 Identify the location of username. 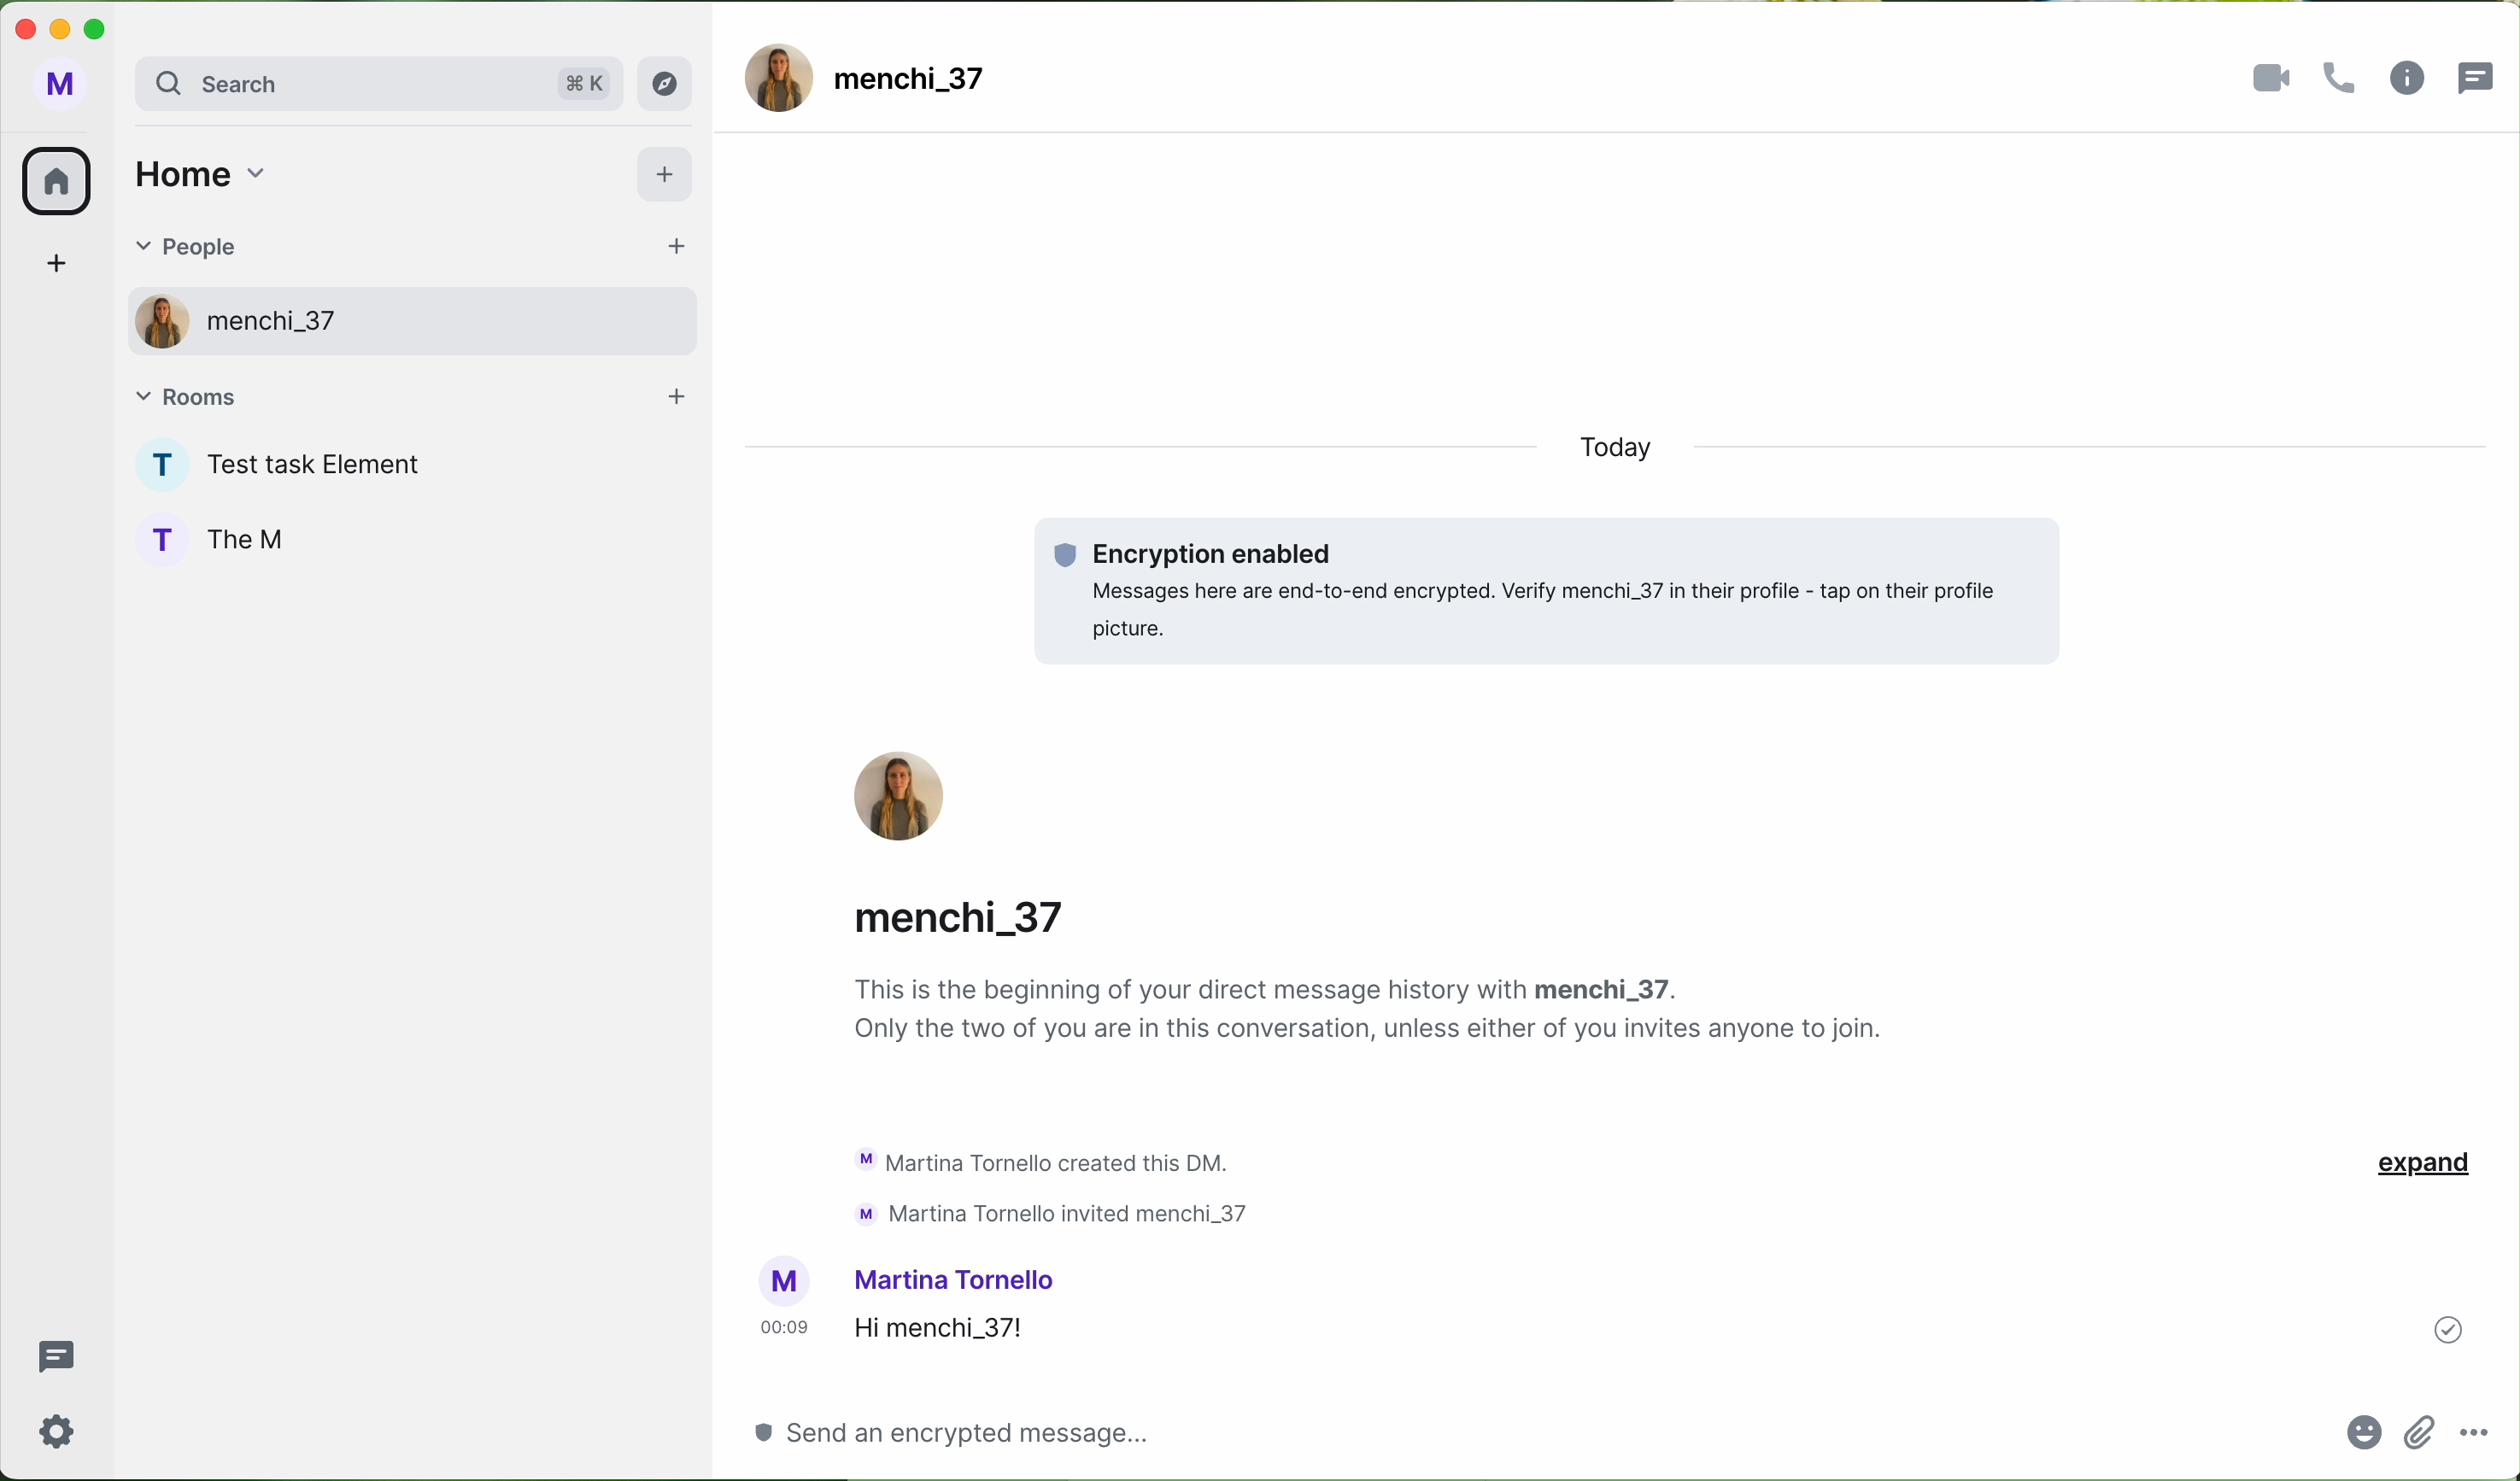
(959, 1279).